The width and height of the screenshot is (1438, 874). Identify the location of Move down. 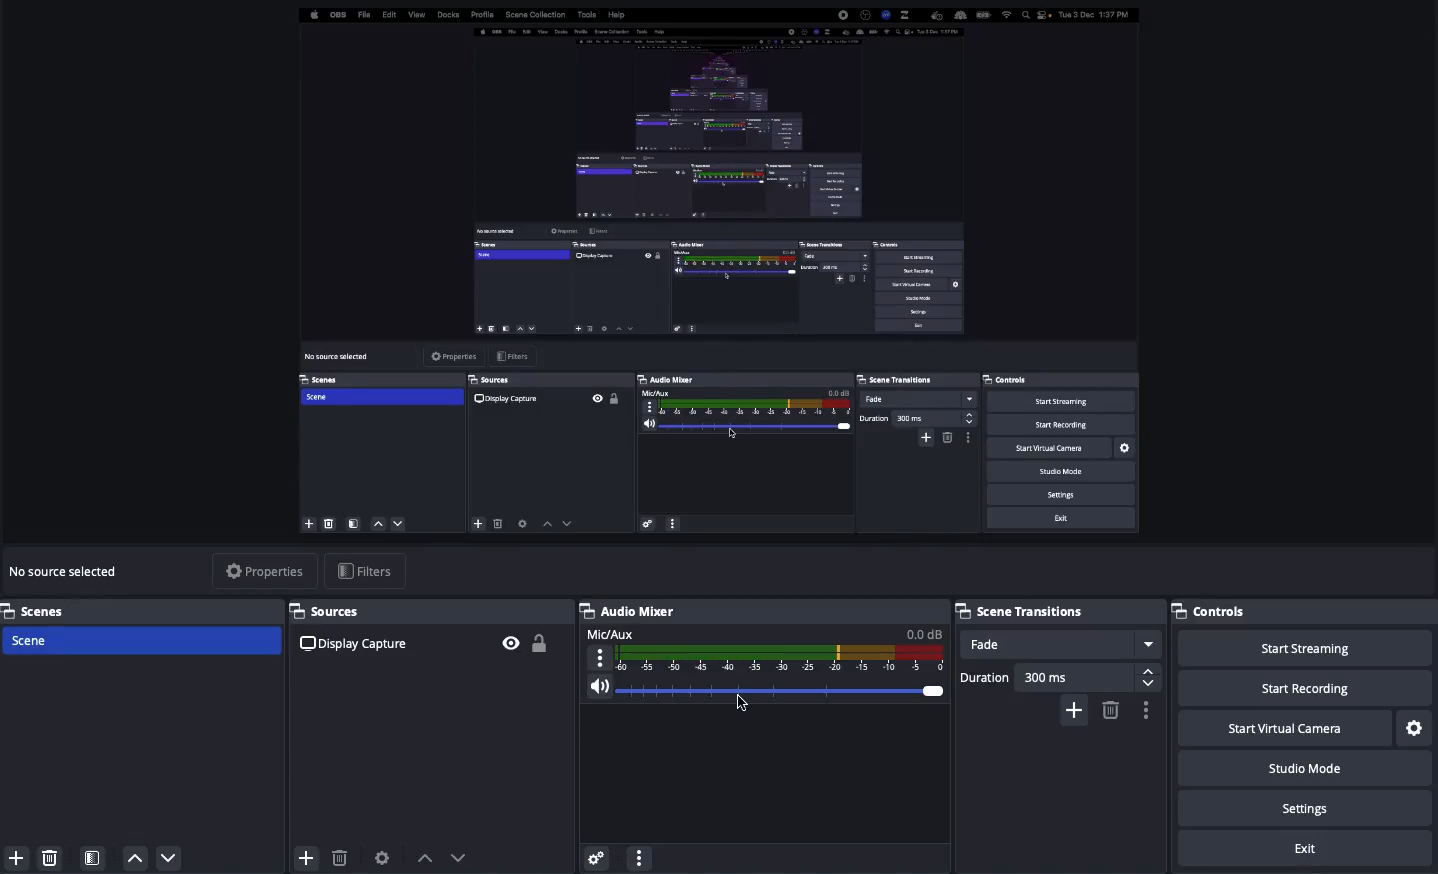
(459, 857).